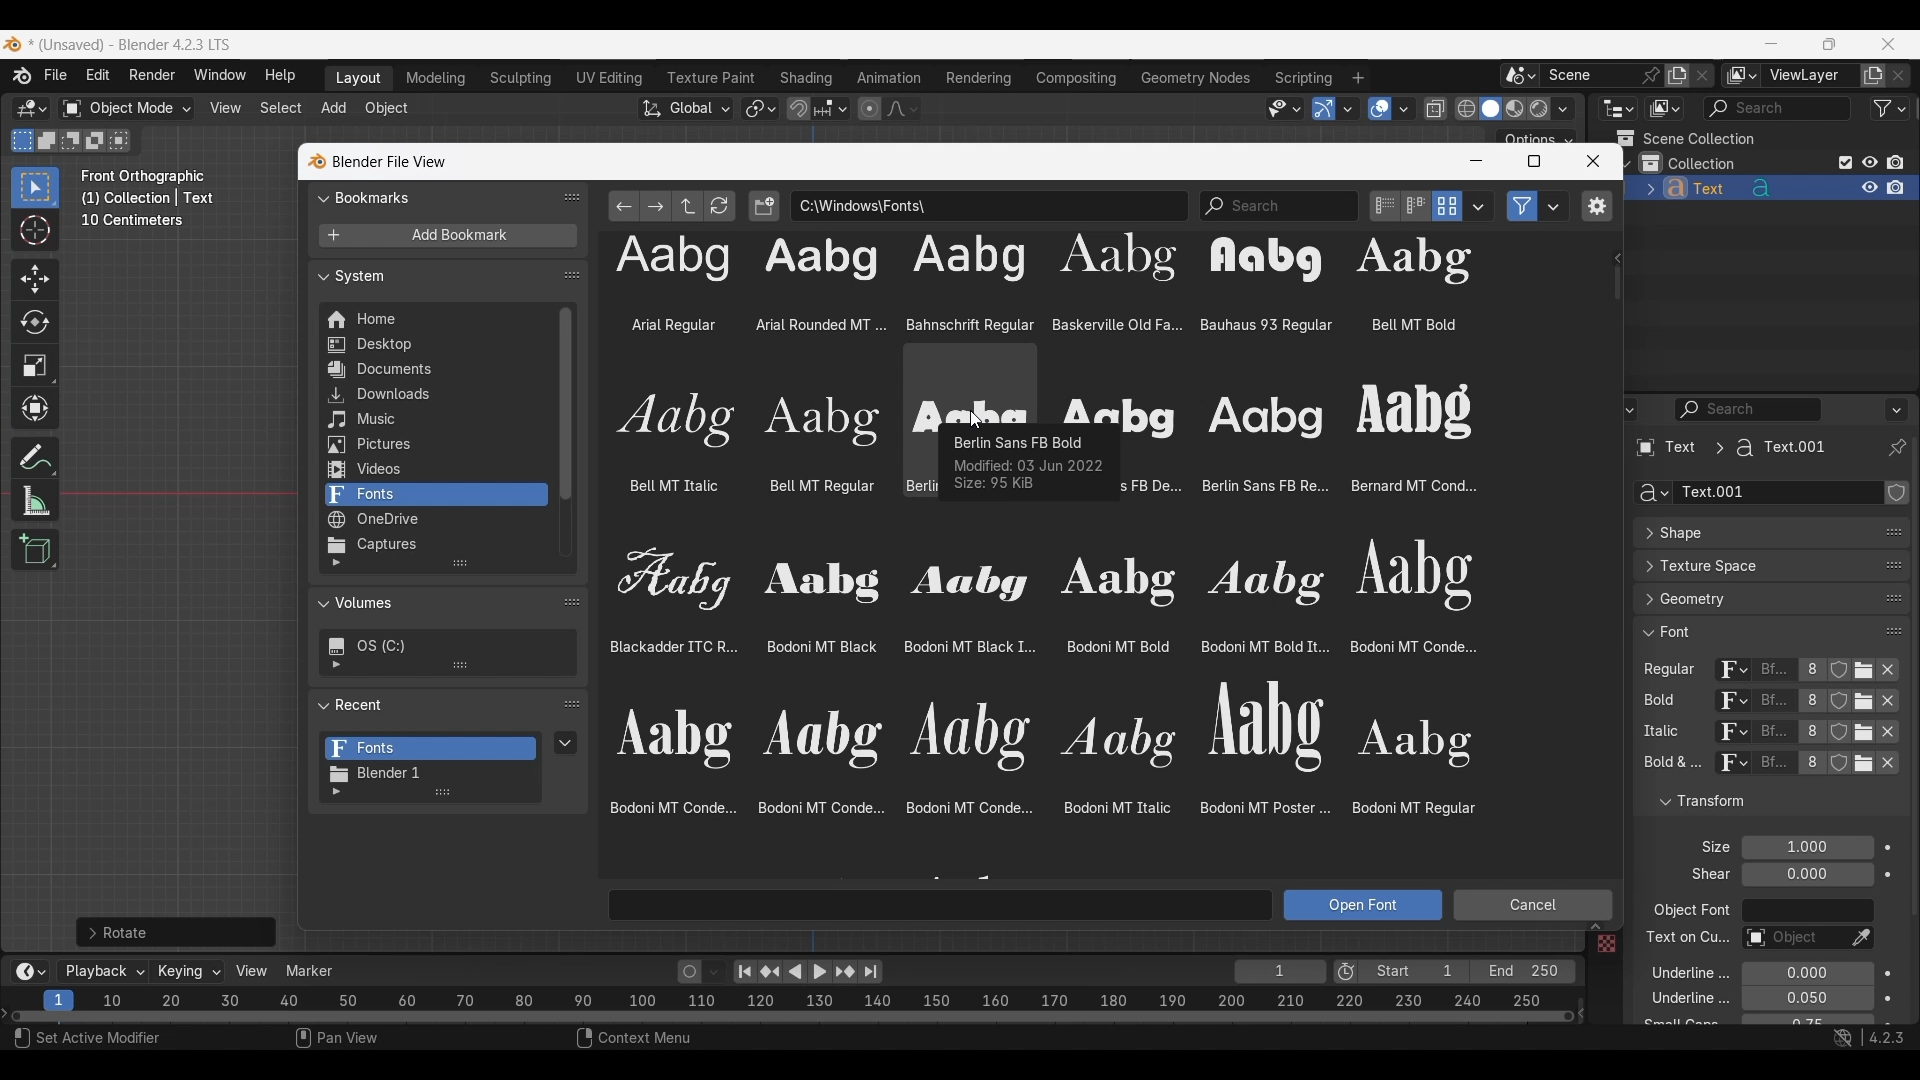 The width and height of the screenshot is (1920, 1080). Describe the element at coordinates (1677, 76) in the screenshot. I see `Add new scene` at that location.